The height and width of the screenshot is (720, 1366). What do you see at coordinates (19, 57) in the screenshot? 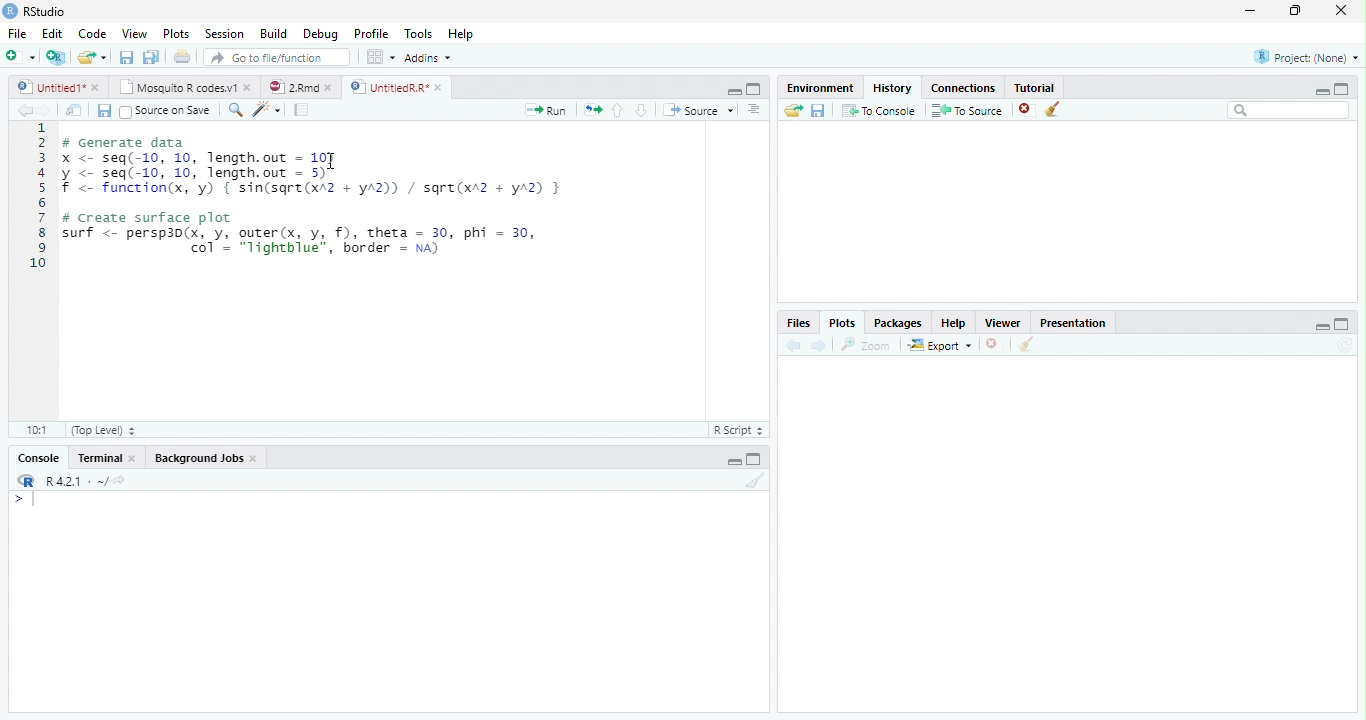
I see `New file` at bounding box center [19, 57].